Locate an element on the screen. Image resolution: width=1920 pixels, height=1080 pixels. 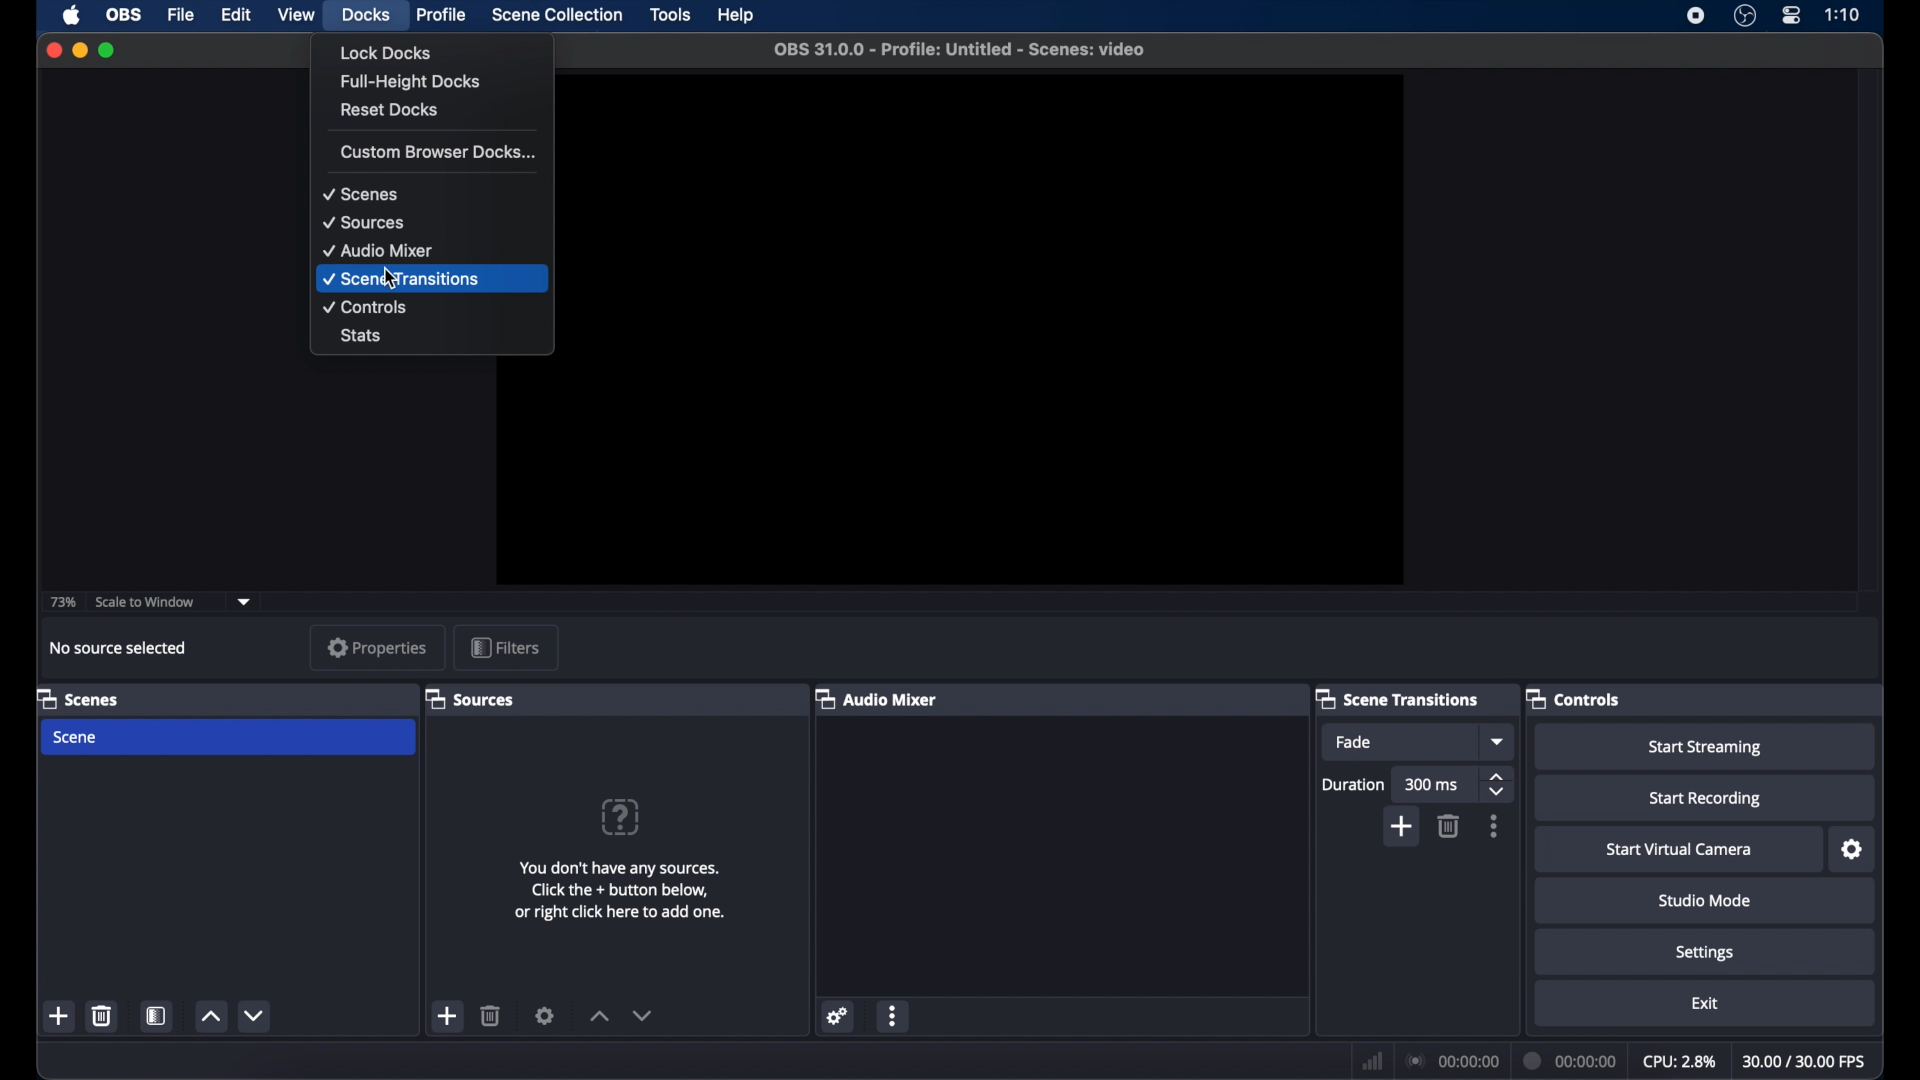
start streaming is located at coordinates (1706, 748).